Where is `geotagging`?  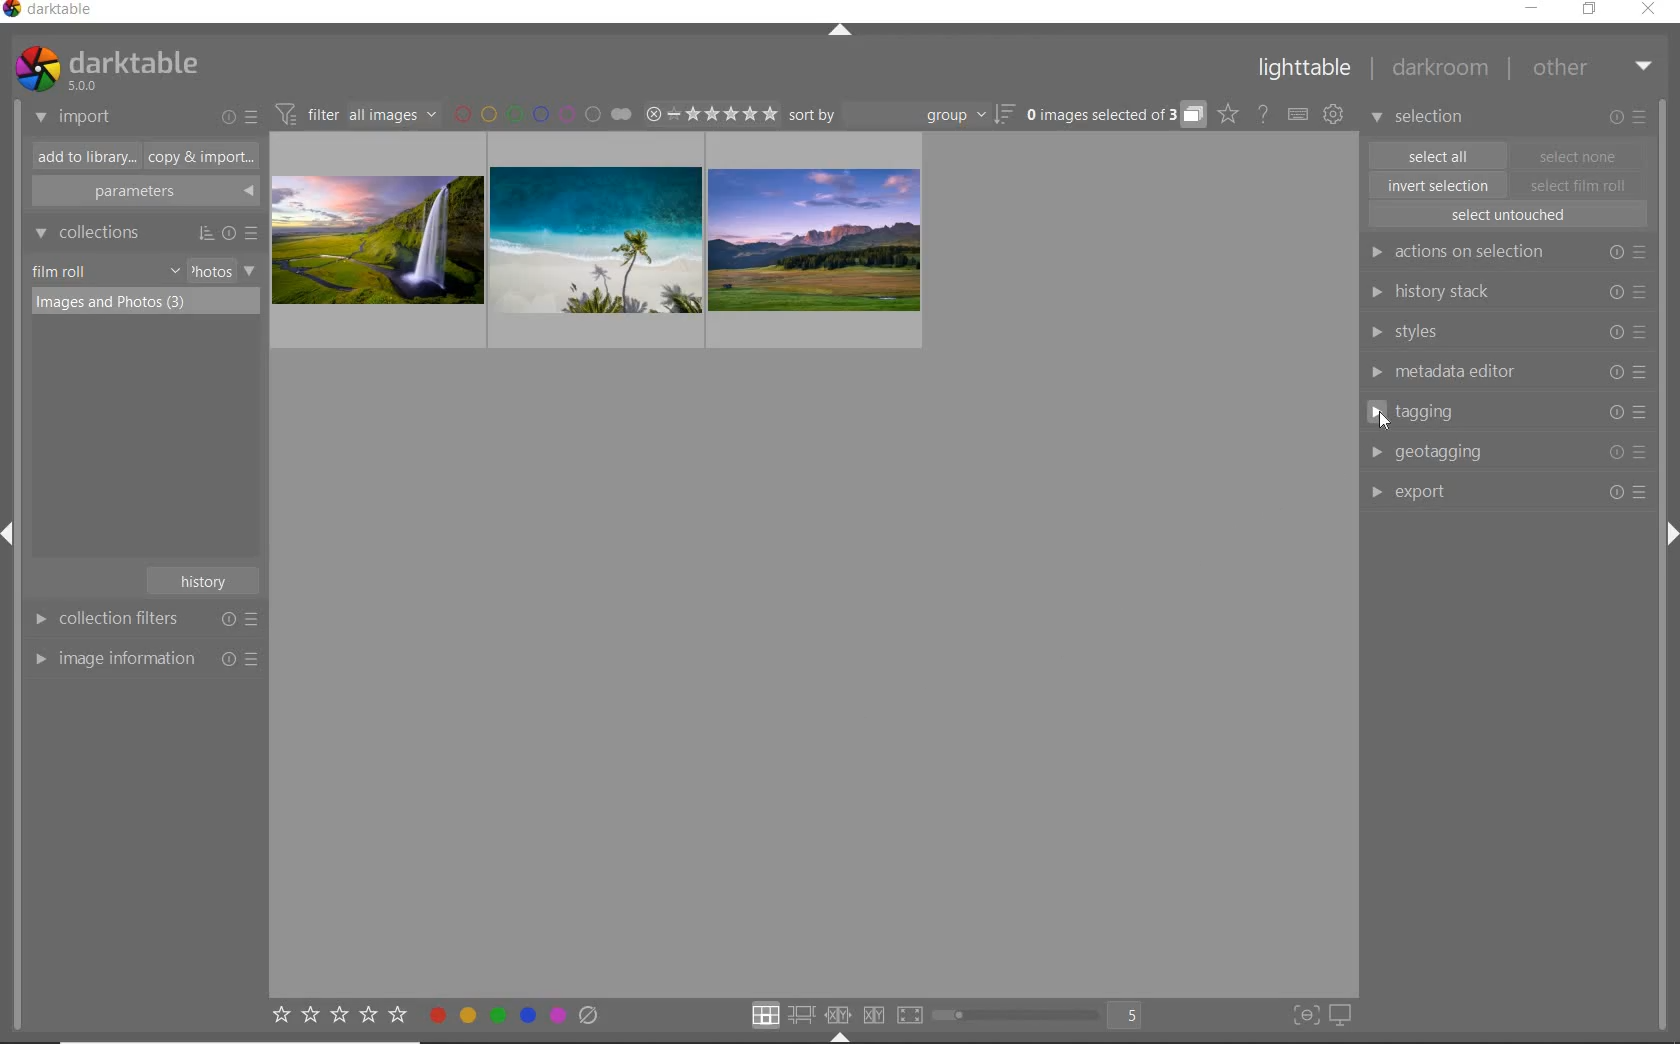
geotagging is located at coordinates (1508, 450).